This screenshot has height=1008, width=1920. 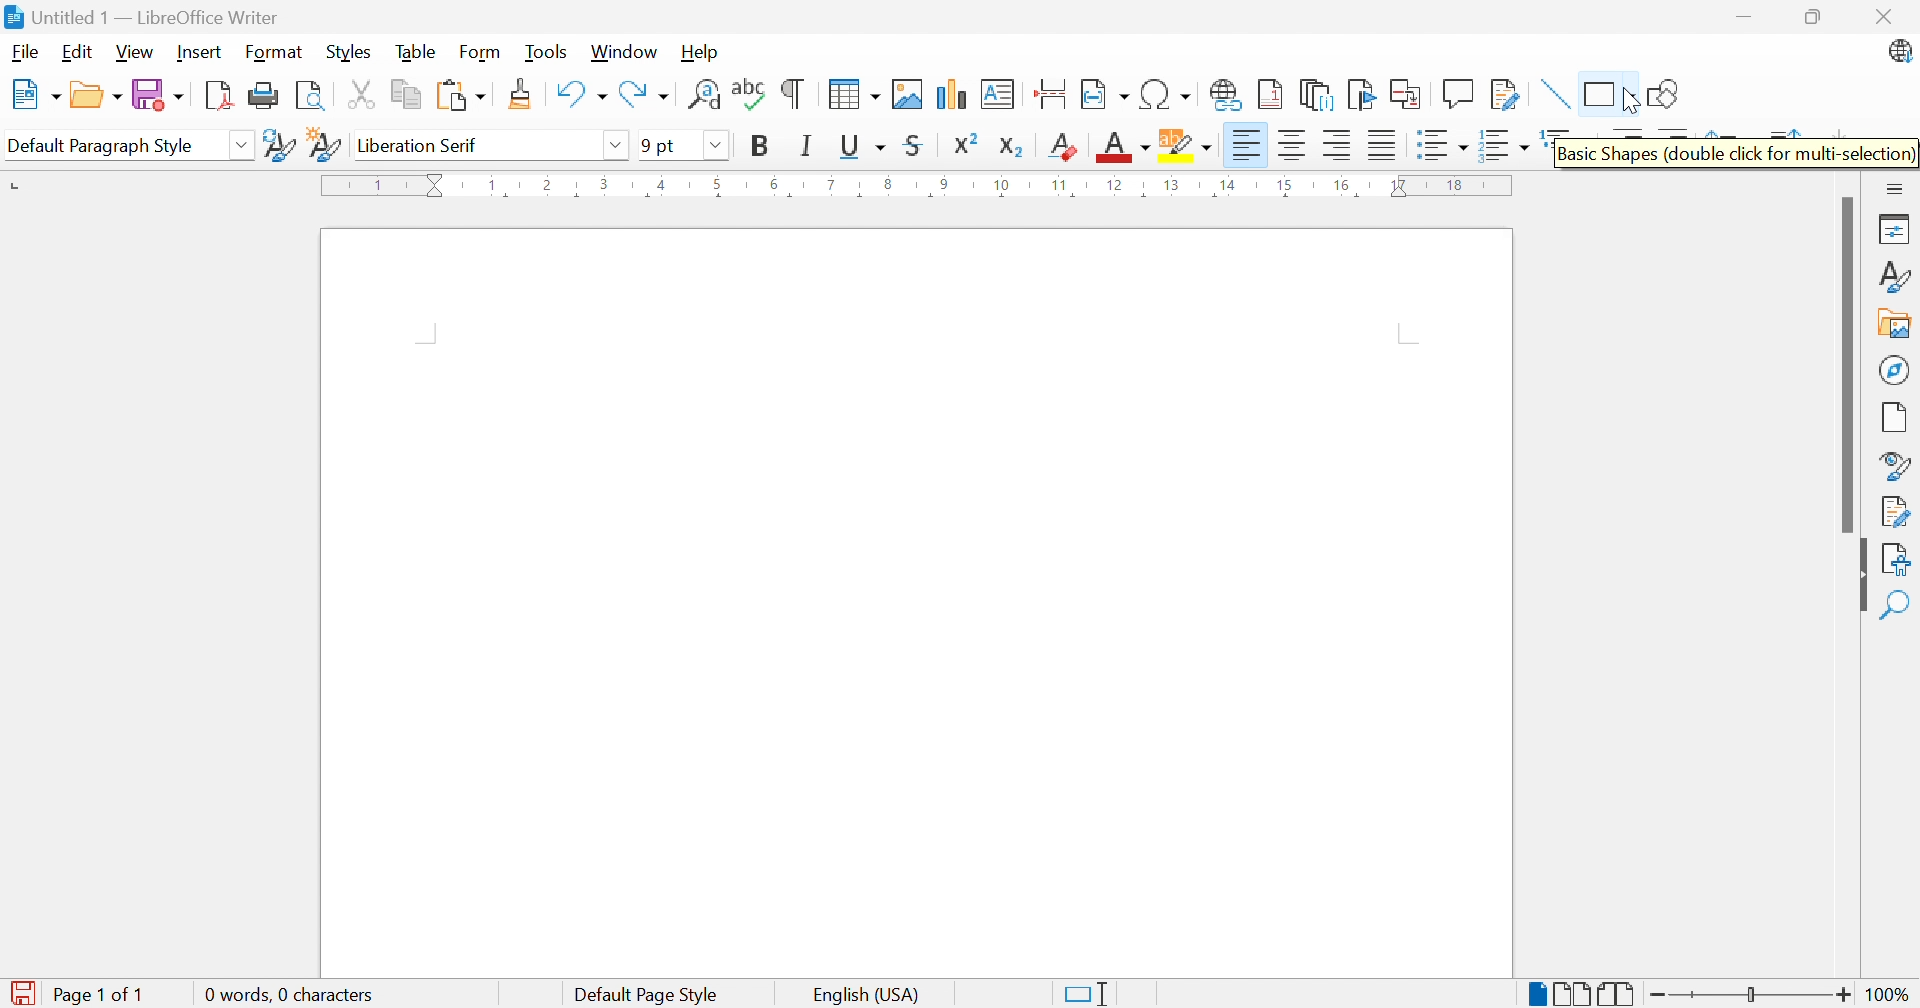 What do you see at coordinates (1894, 369) in the screenshot?
I see `Navigator` at bounding box center [1894, 369].